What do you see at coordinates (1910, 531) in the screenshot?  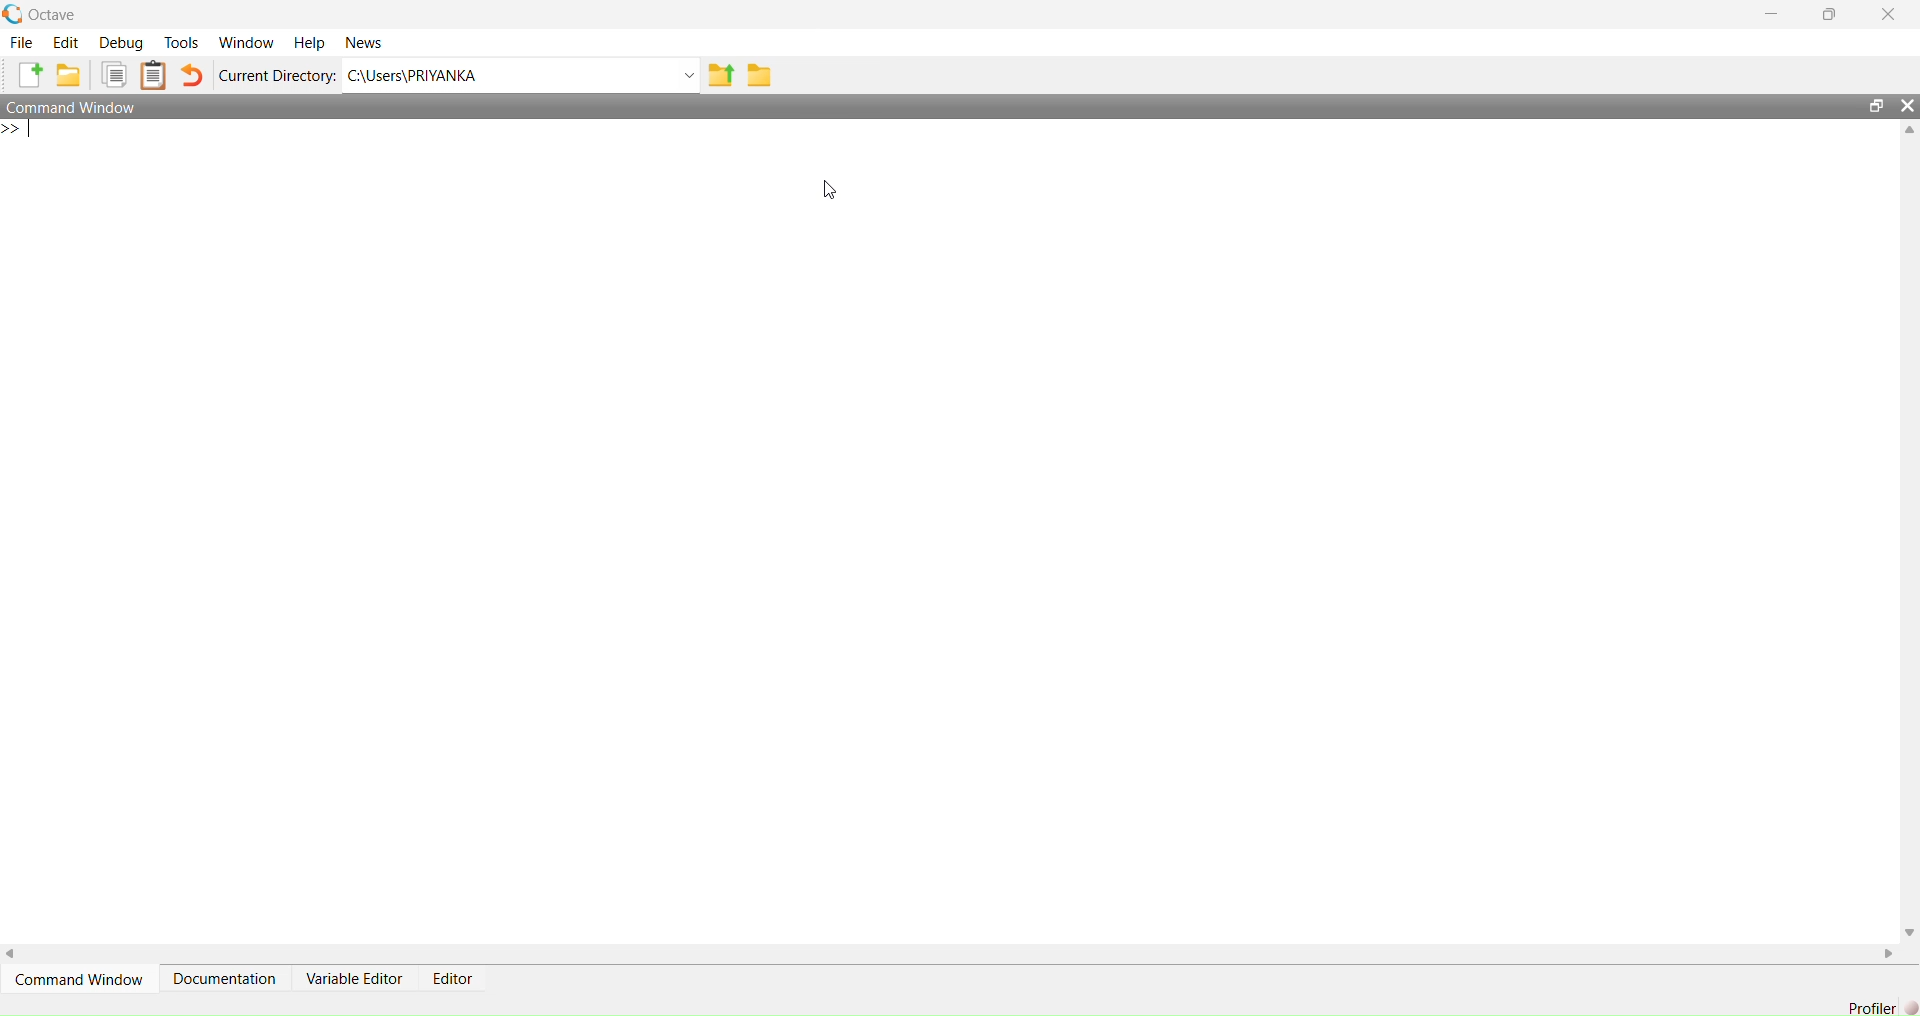 I see `vertical scroll bar` at bounding box center [1910, 531].